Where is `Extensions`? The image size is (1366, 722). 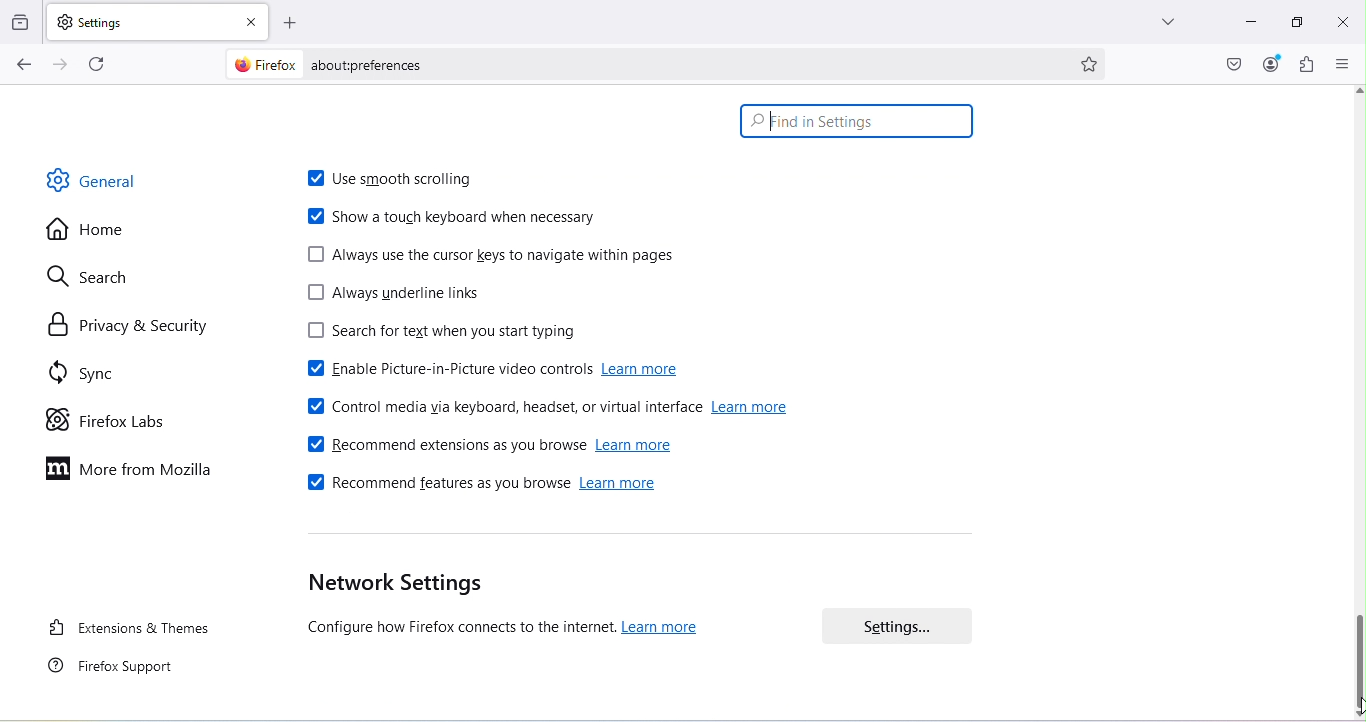 Extensions is located at coordinates (1303, 66).